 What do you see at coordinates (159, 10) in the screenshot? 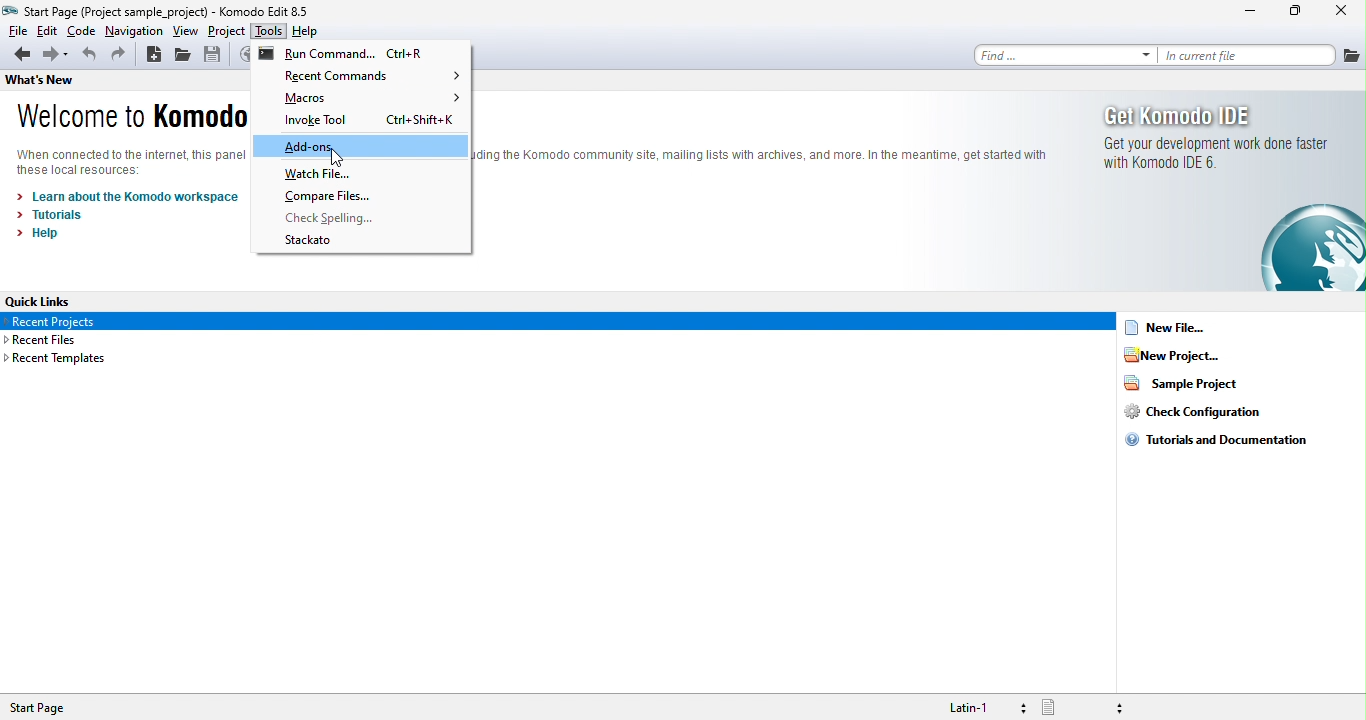
I see `title` at bounding box center [159, 10].